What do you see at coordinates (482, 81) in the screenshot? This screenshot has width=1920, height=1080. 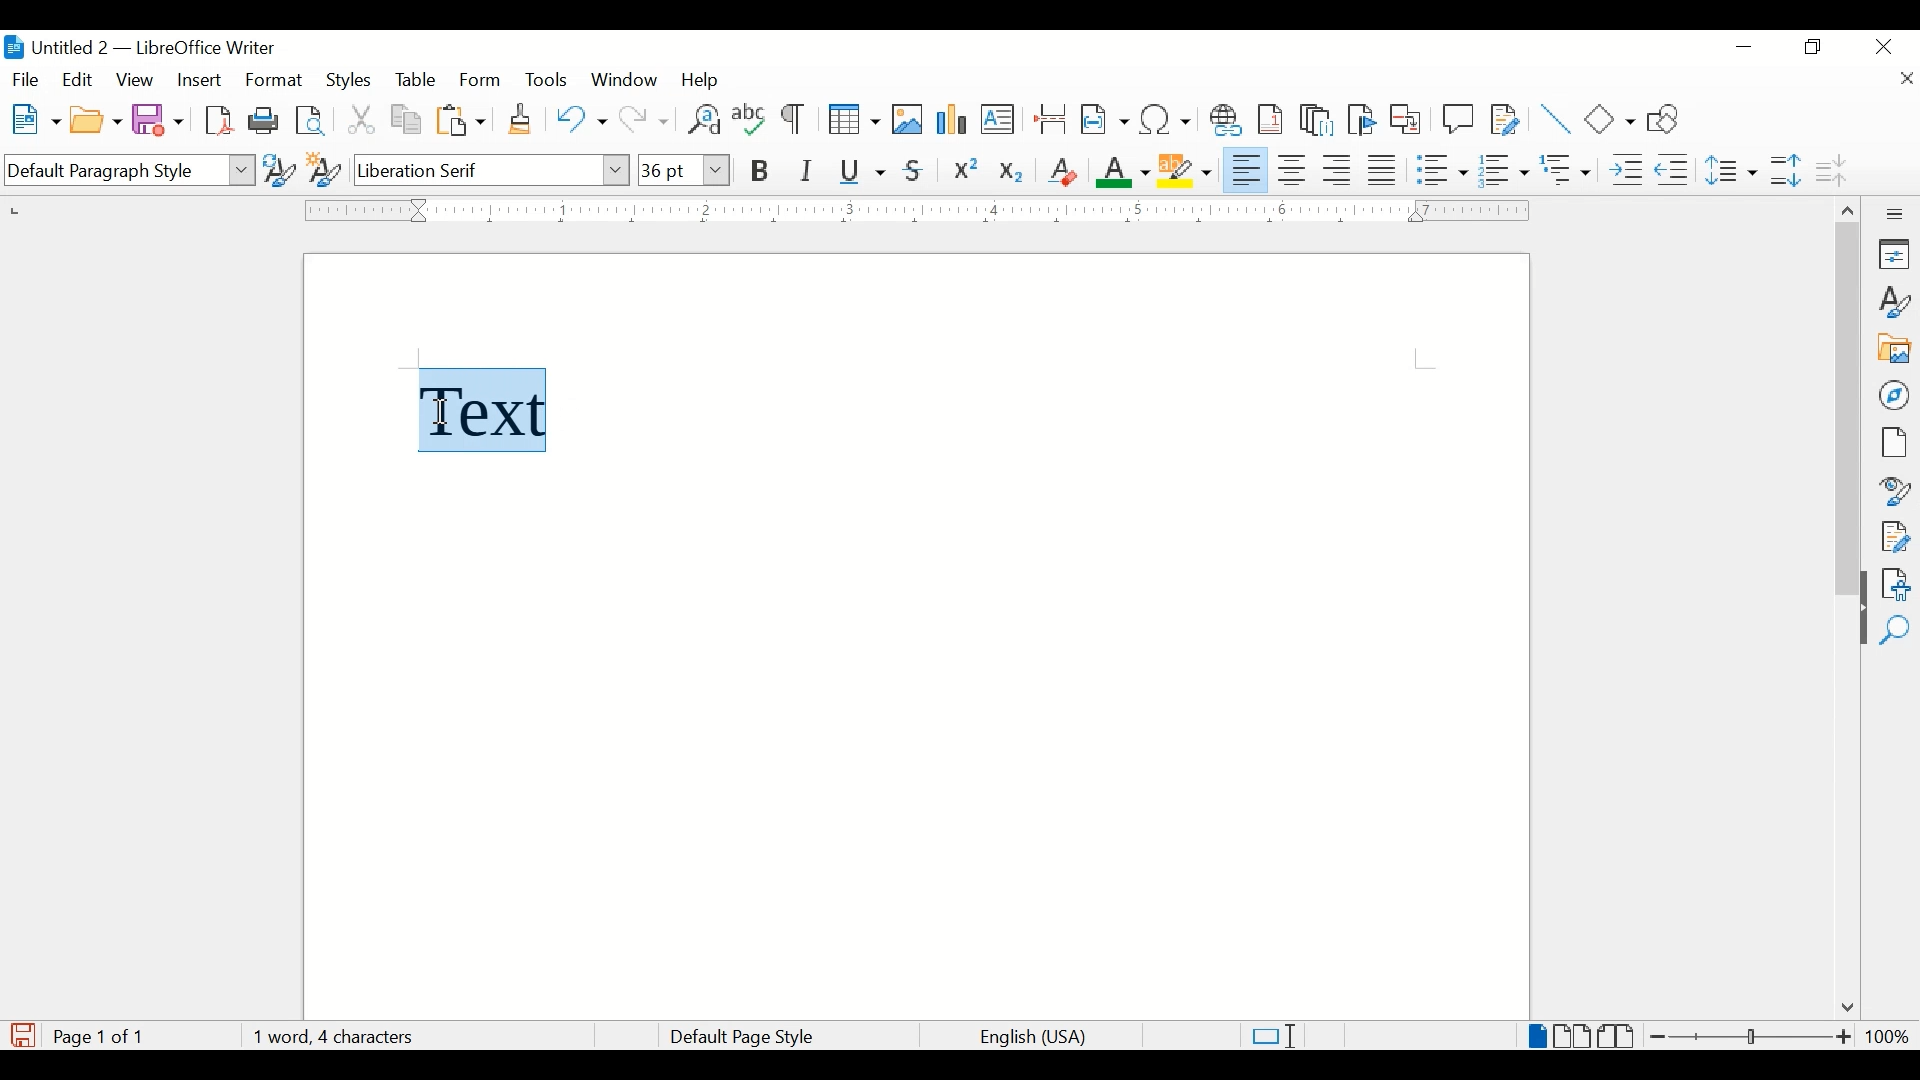 I see `form` at bounding box center [482, 81].